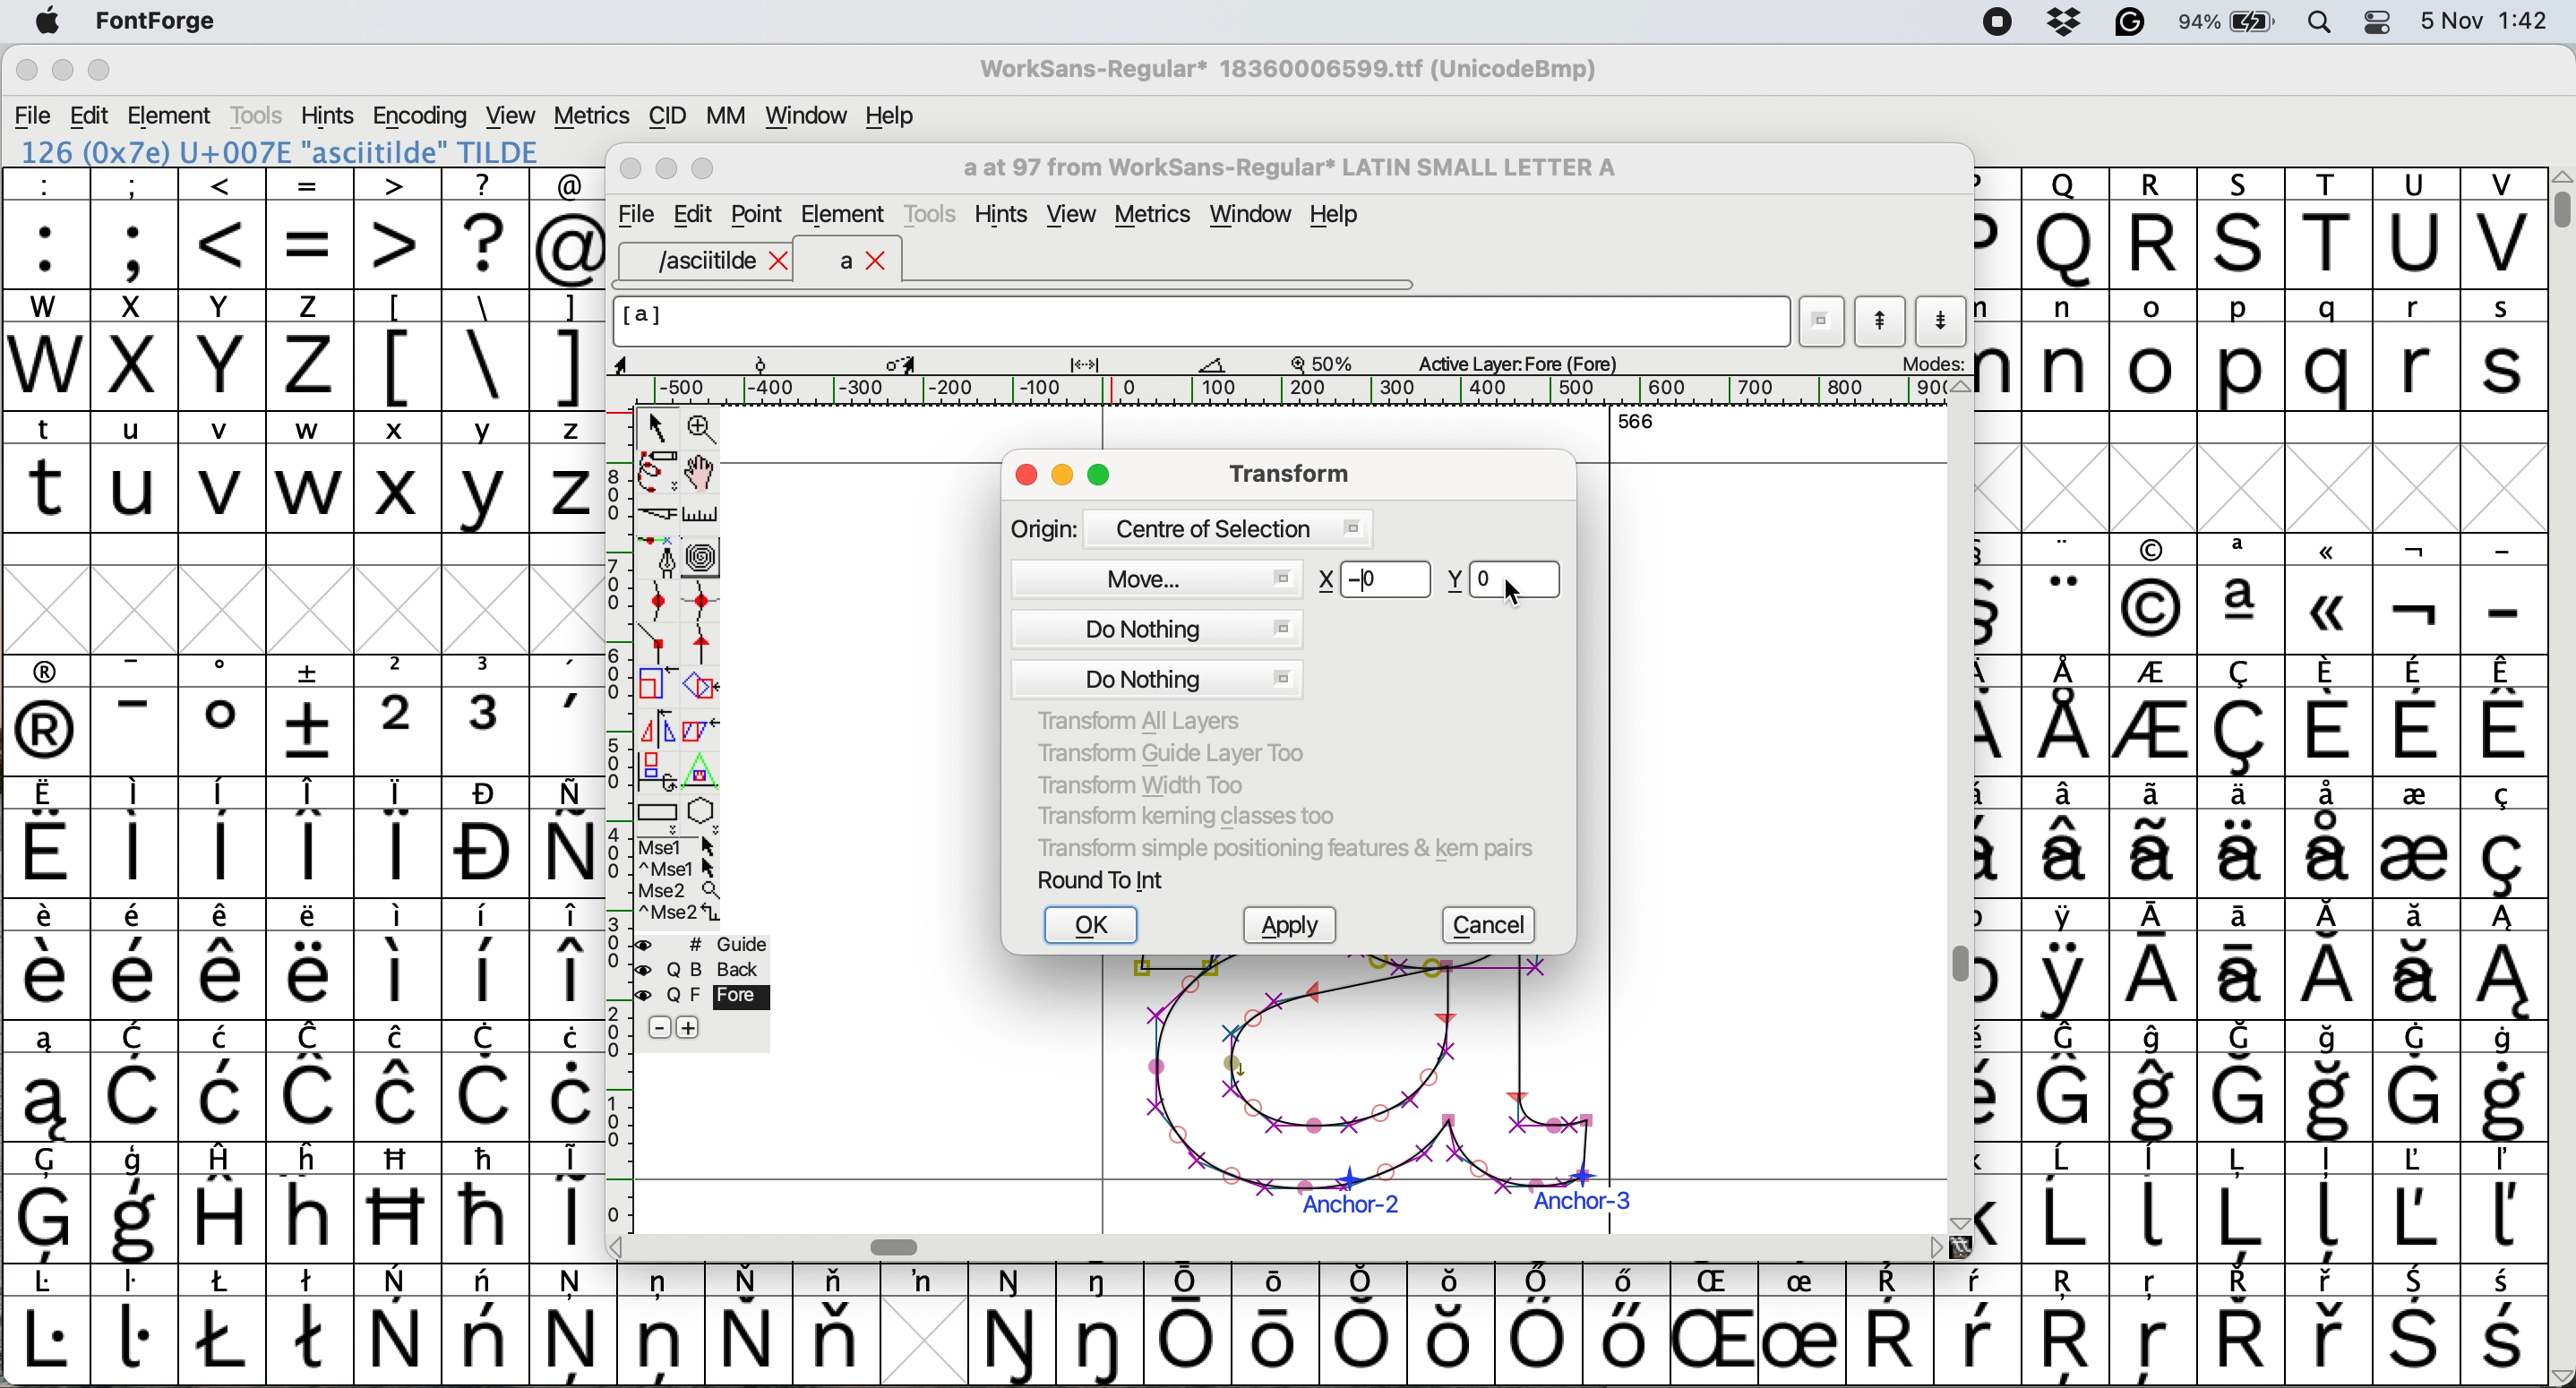 The height and width of the screenshot is (1388, 2576). I want to click on file, so click(34, 116).